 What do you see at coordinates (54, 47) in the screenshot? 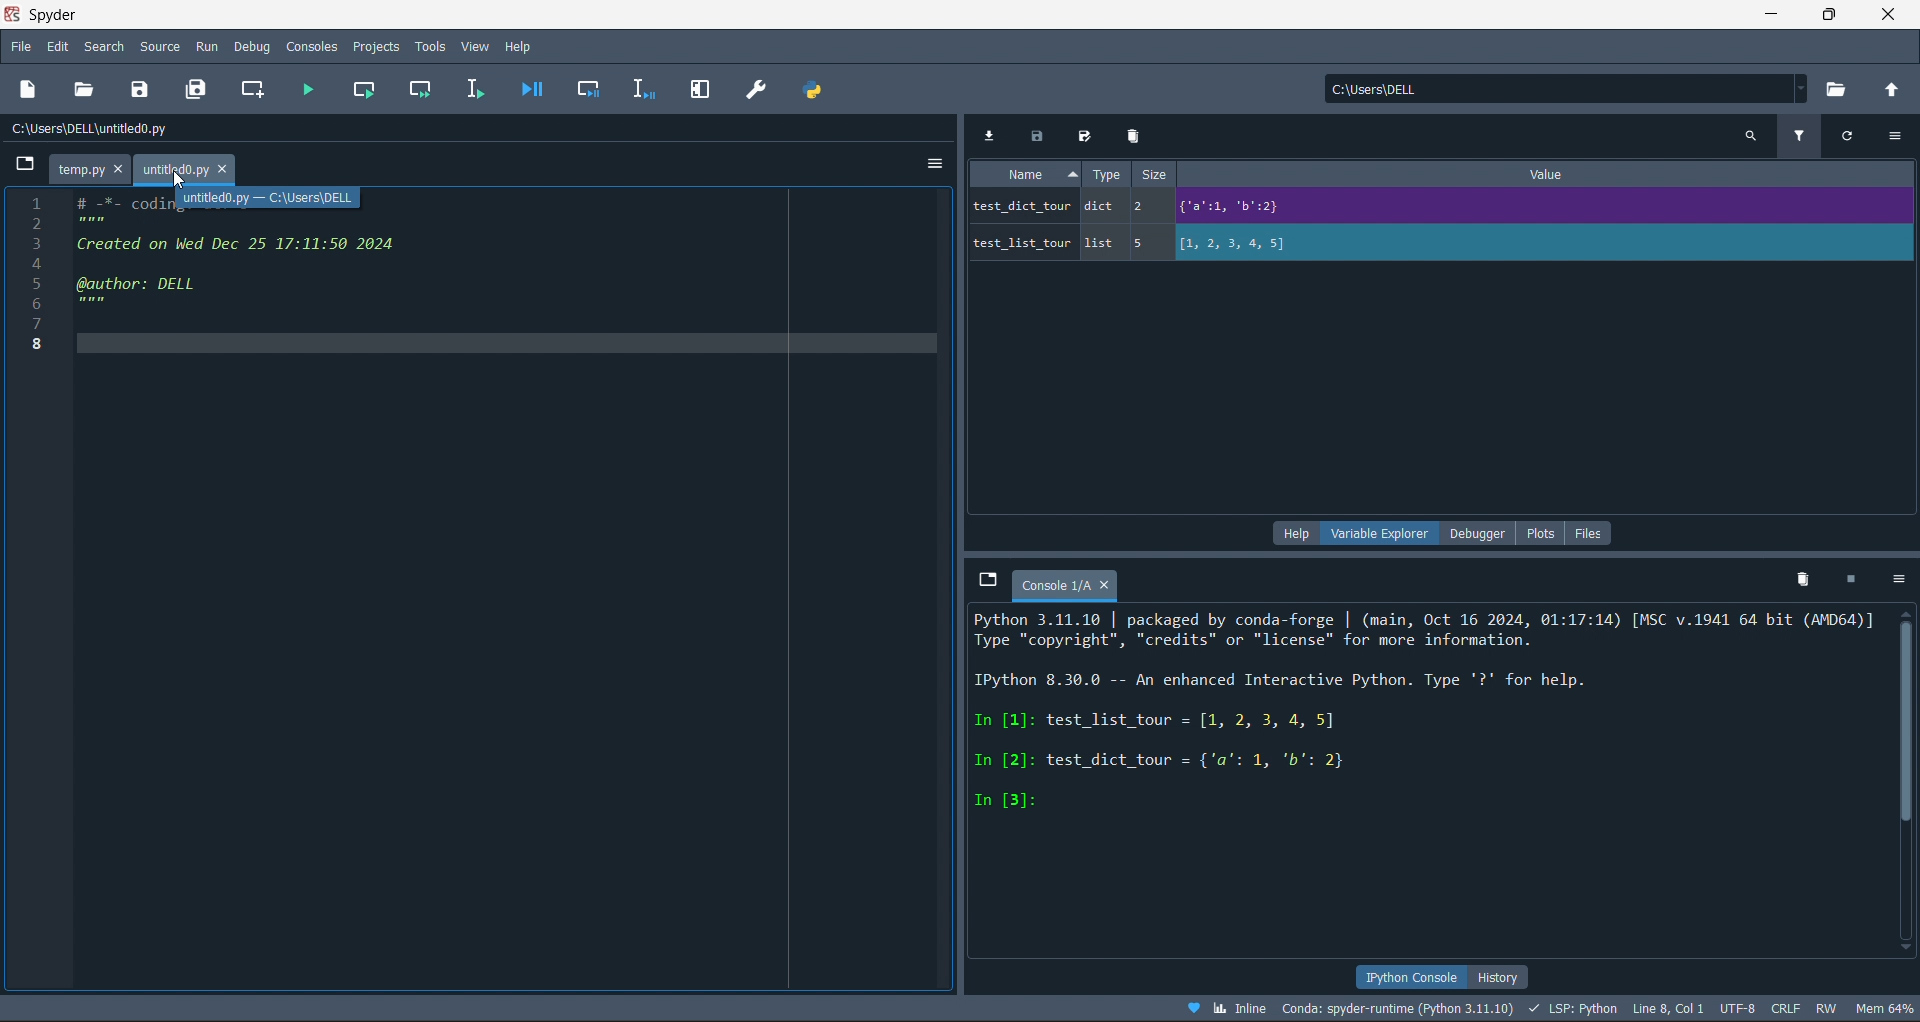
I see `edit` at bounding box center [54, 47].